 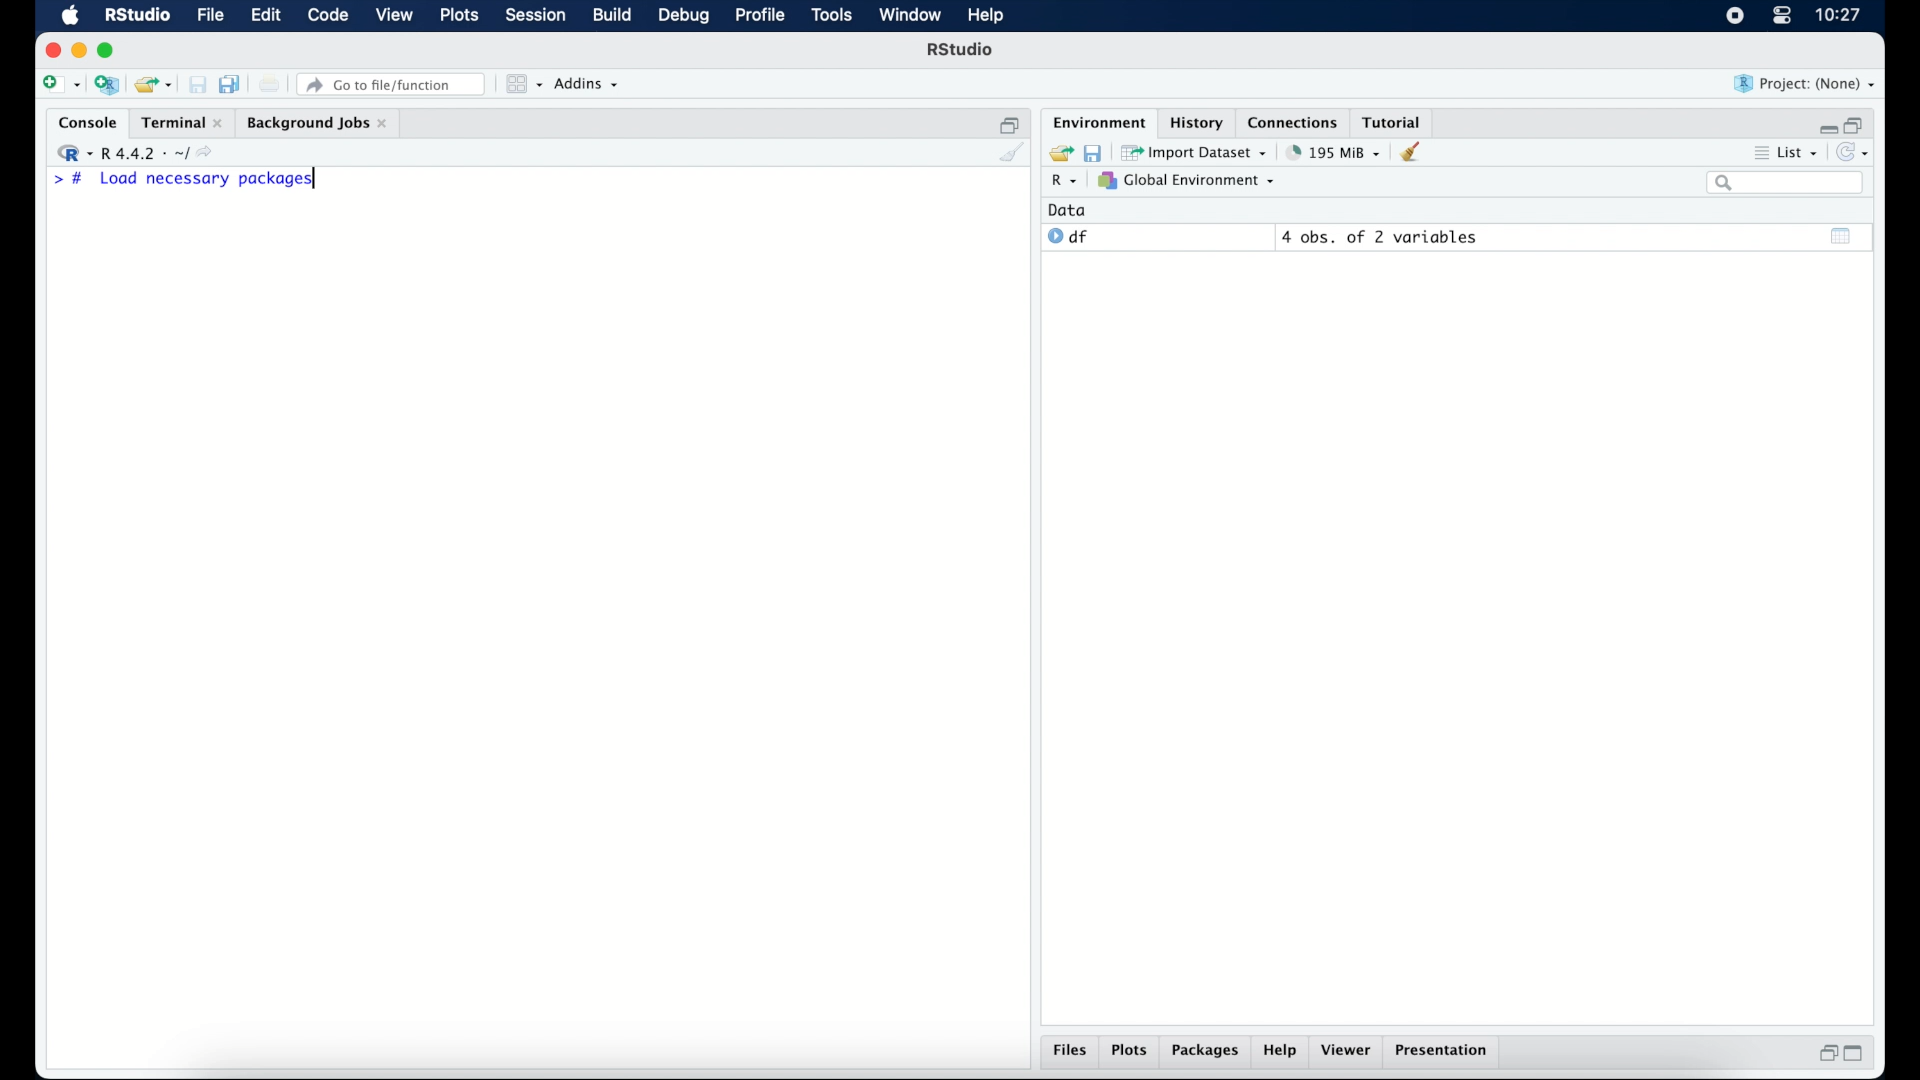 What do you see at coordinates (1096, 121) in the screenshot?
I see `environment` at bounding box center [1096, 121].